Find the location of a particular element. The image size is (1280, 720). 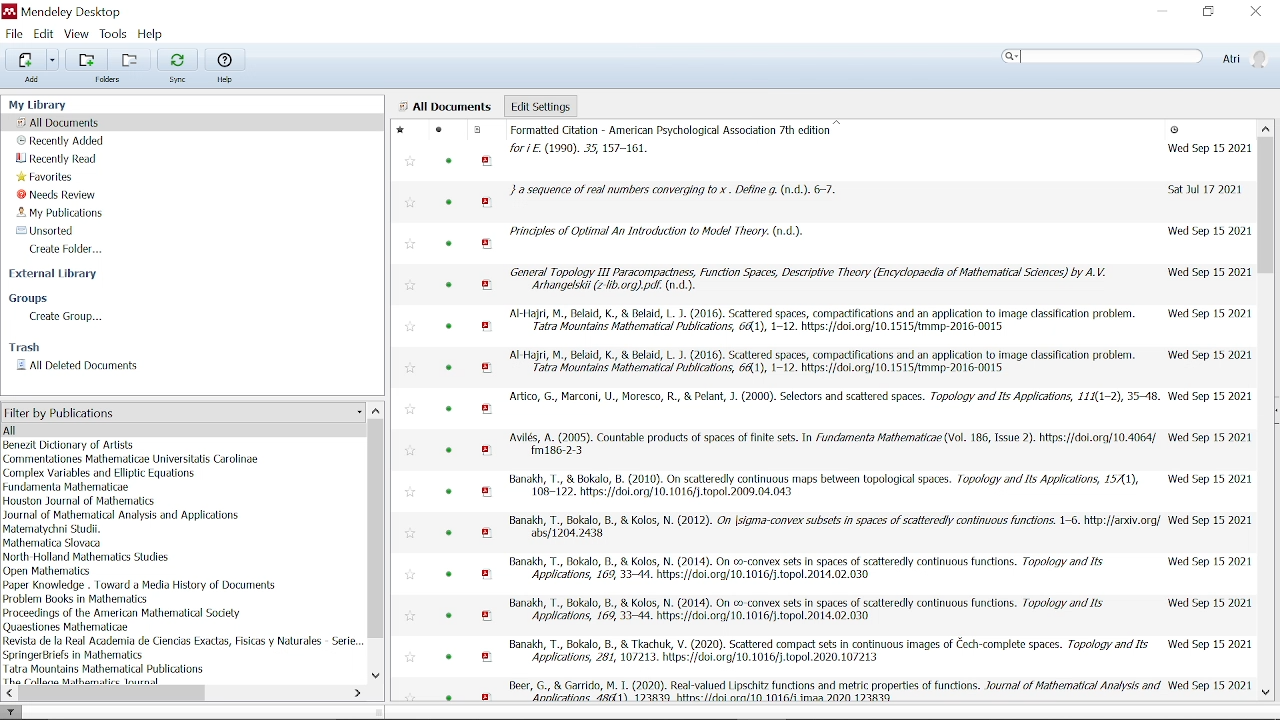

pdf is located at coordinates (489, 410).